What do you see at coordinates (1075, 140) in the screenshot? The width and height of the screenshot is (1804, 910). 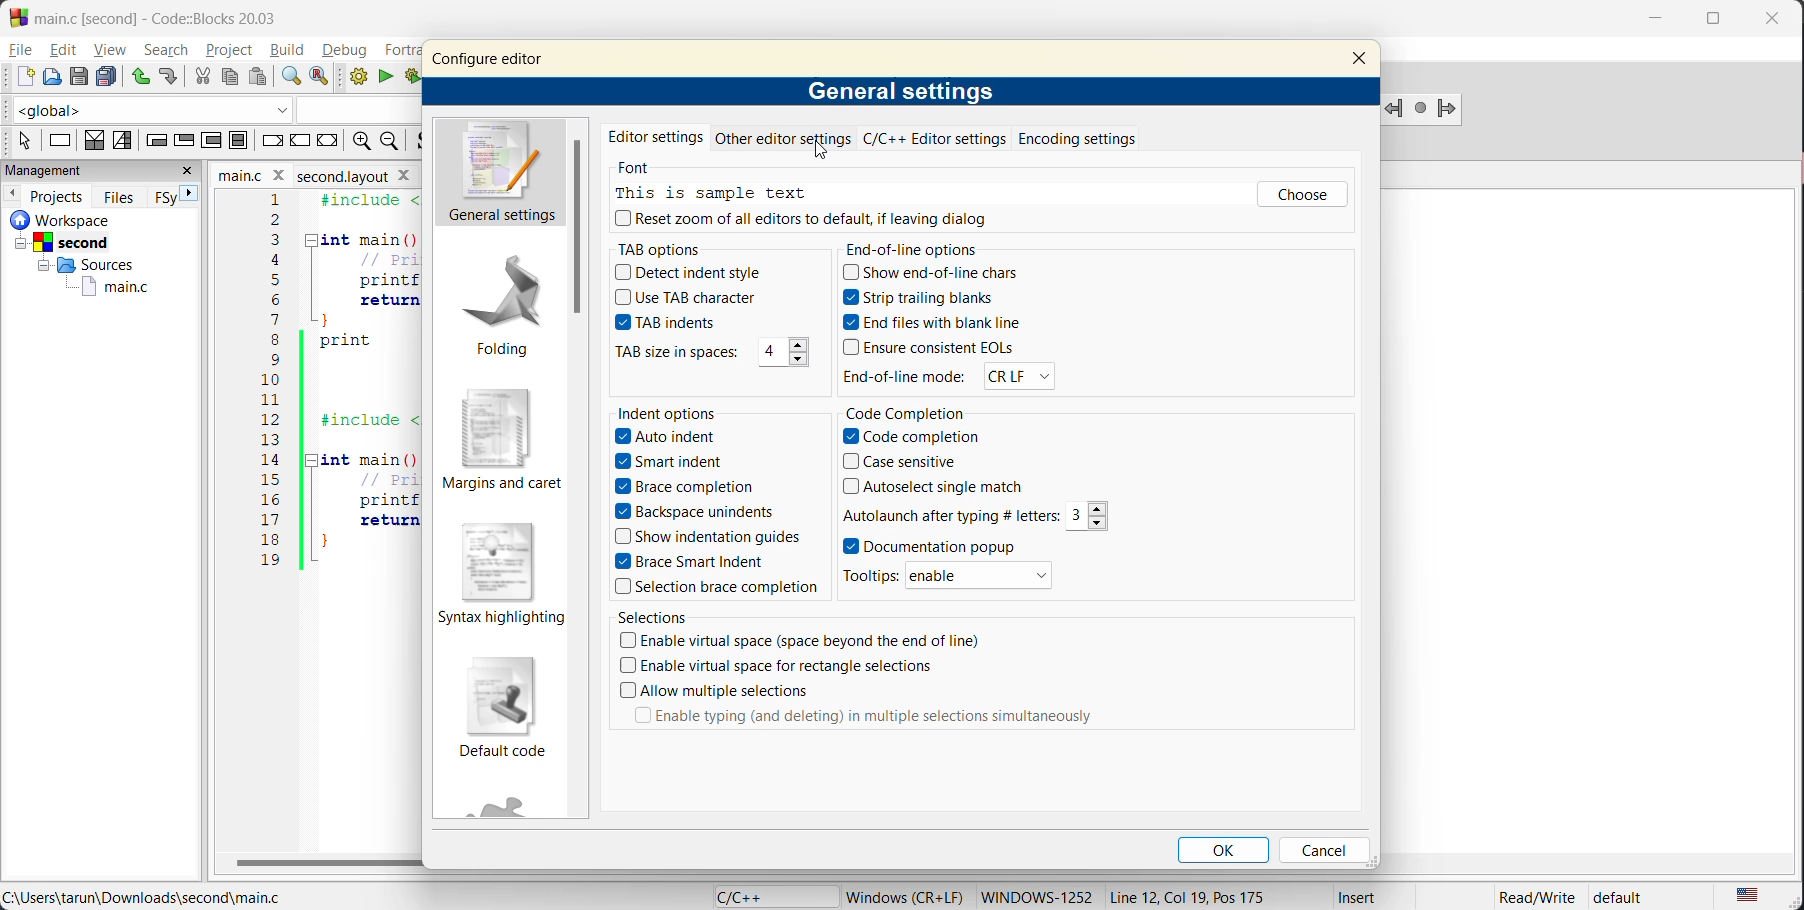 I see `encoding settings` at bounding box center [1075, 140].